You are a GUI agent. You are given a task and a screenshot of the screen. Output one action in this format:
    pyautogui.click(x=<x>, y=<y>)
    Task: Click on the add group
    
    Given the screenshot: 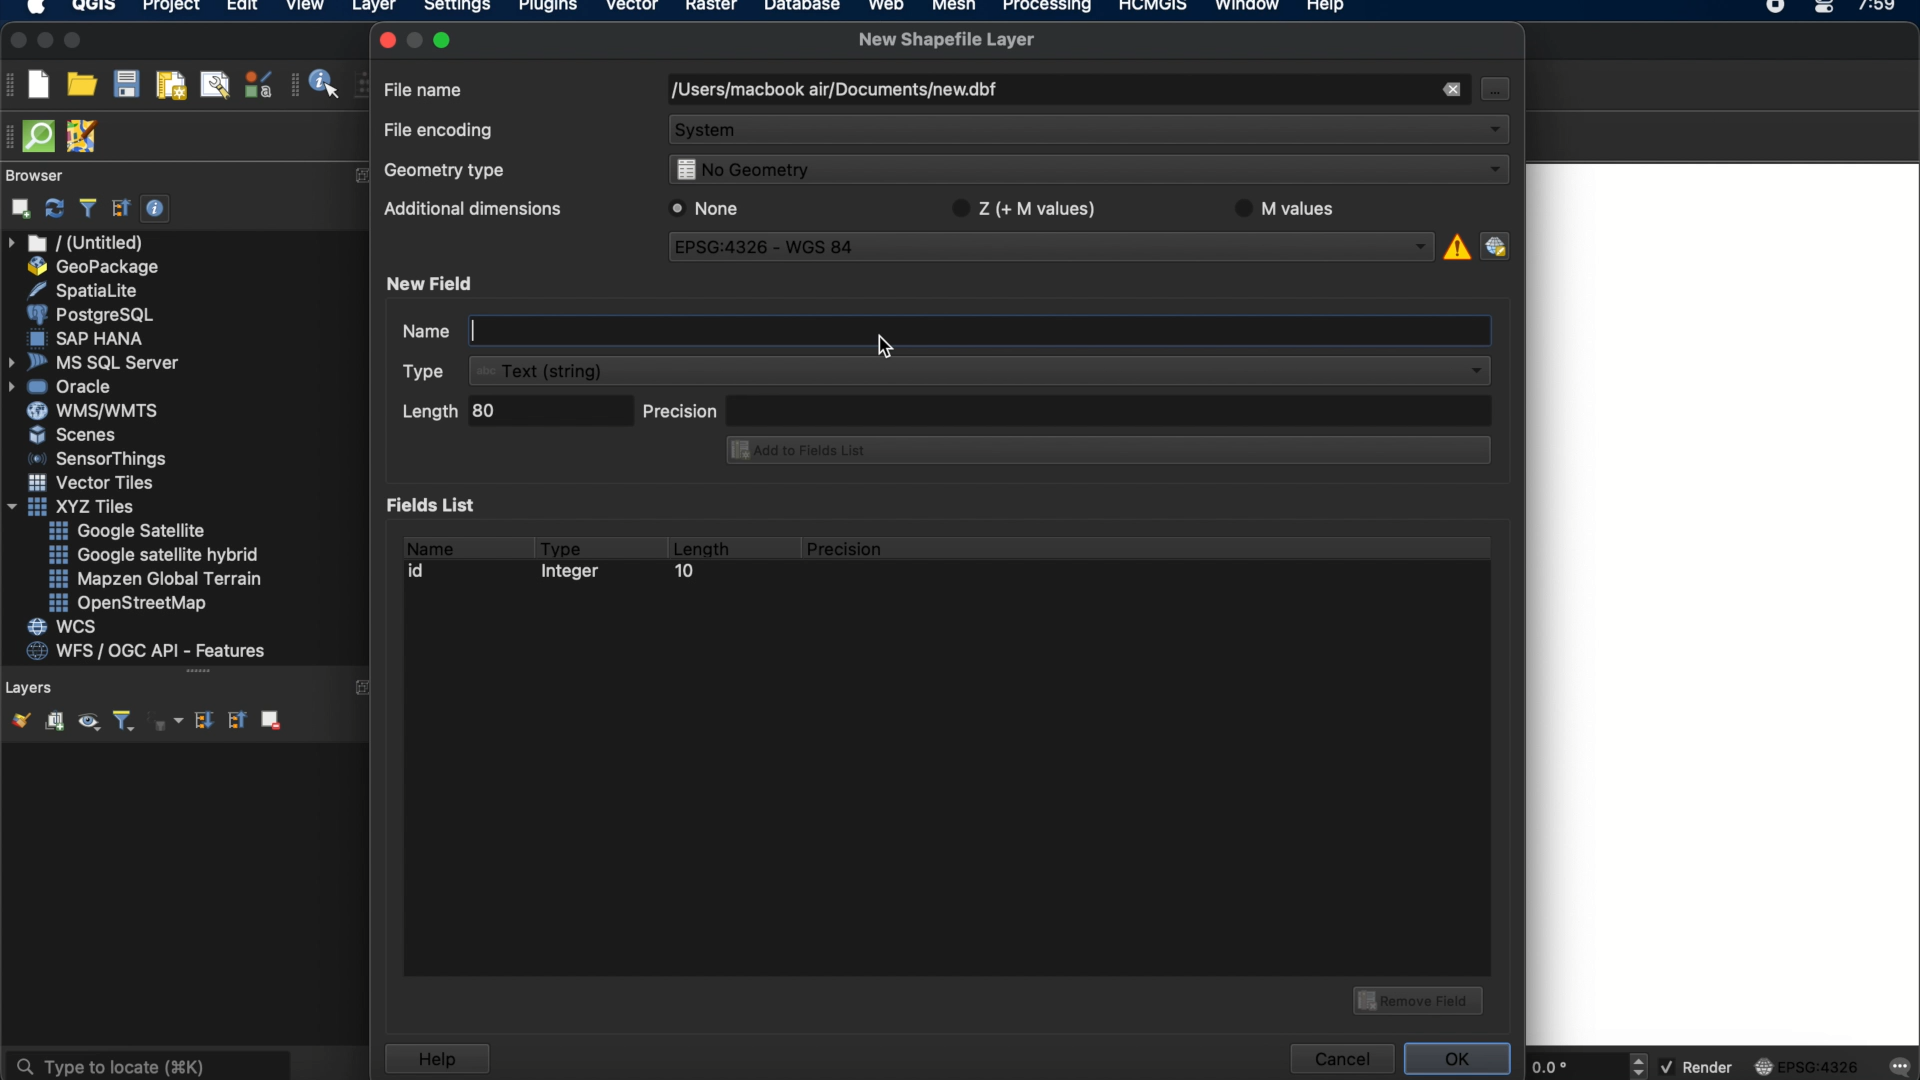 What is the action you would take?
    pyautogui.click(x=54, y=722)
    